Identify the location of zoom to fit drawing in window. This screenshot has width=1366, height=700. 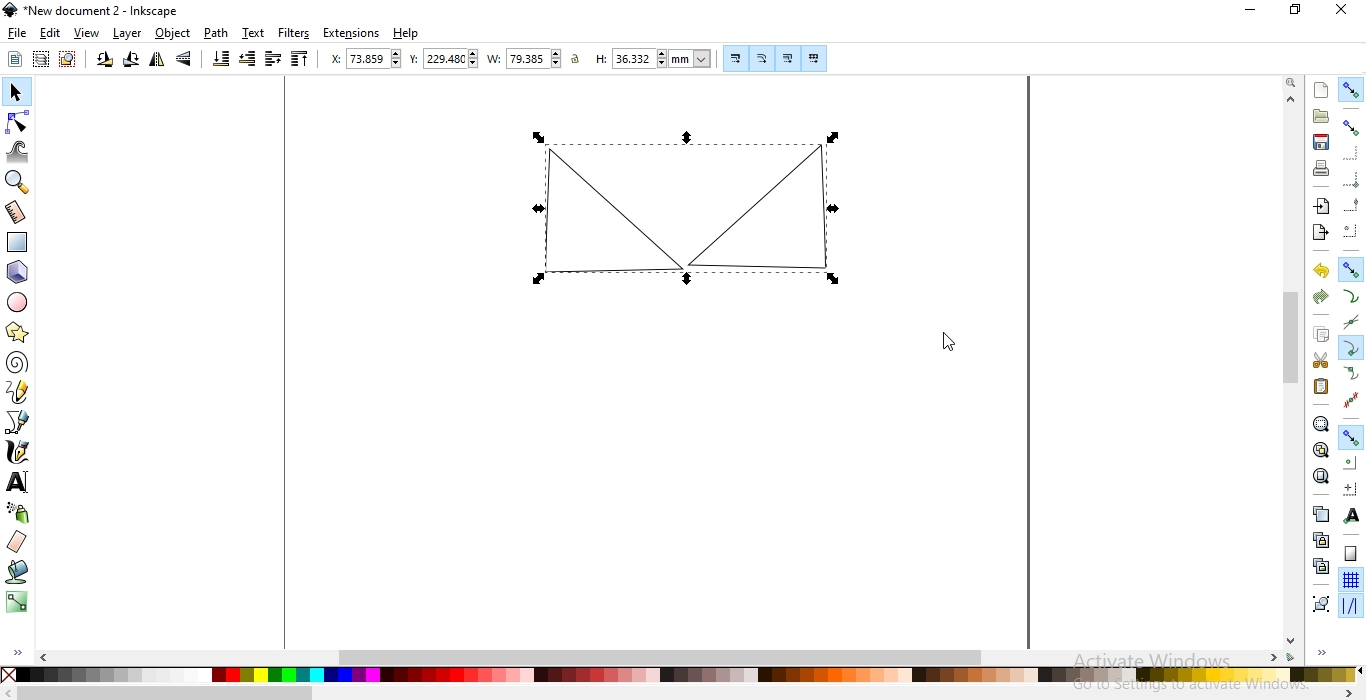
(1320, 448).